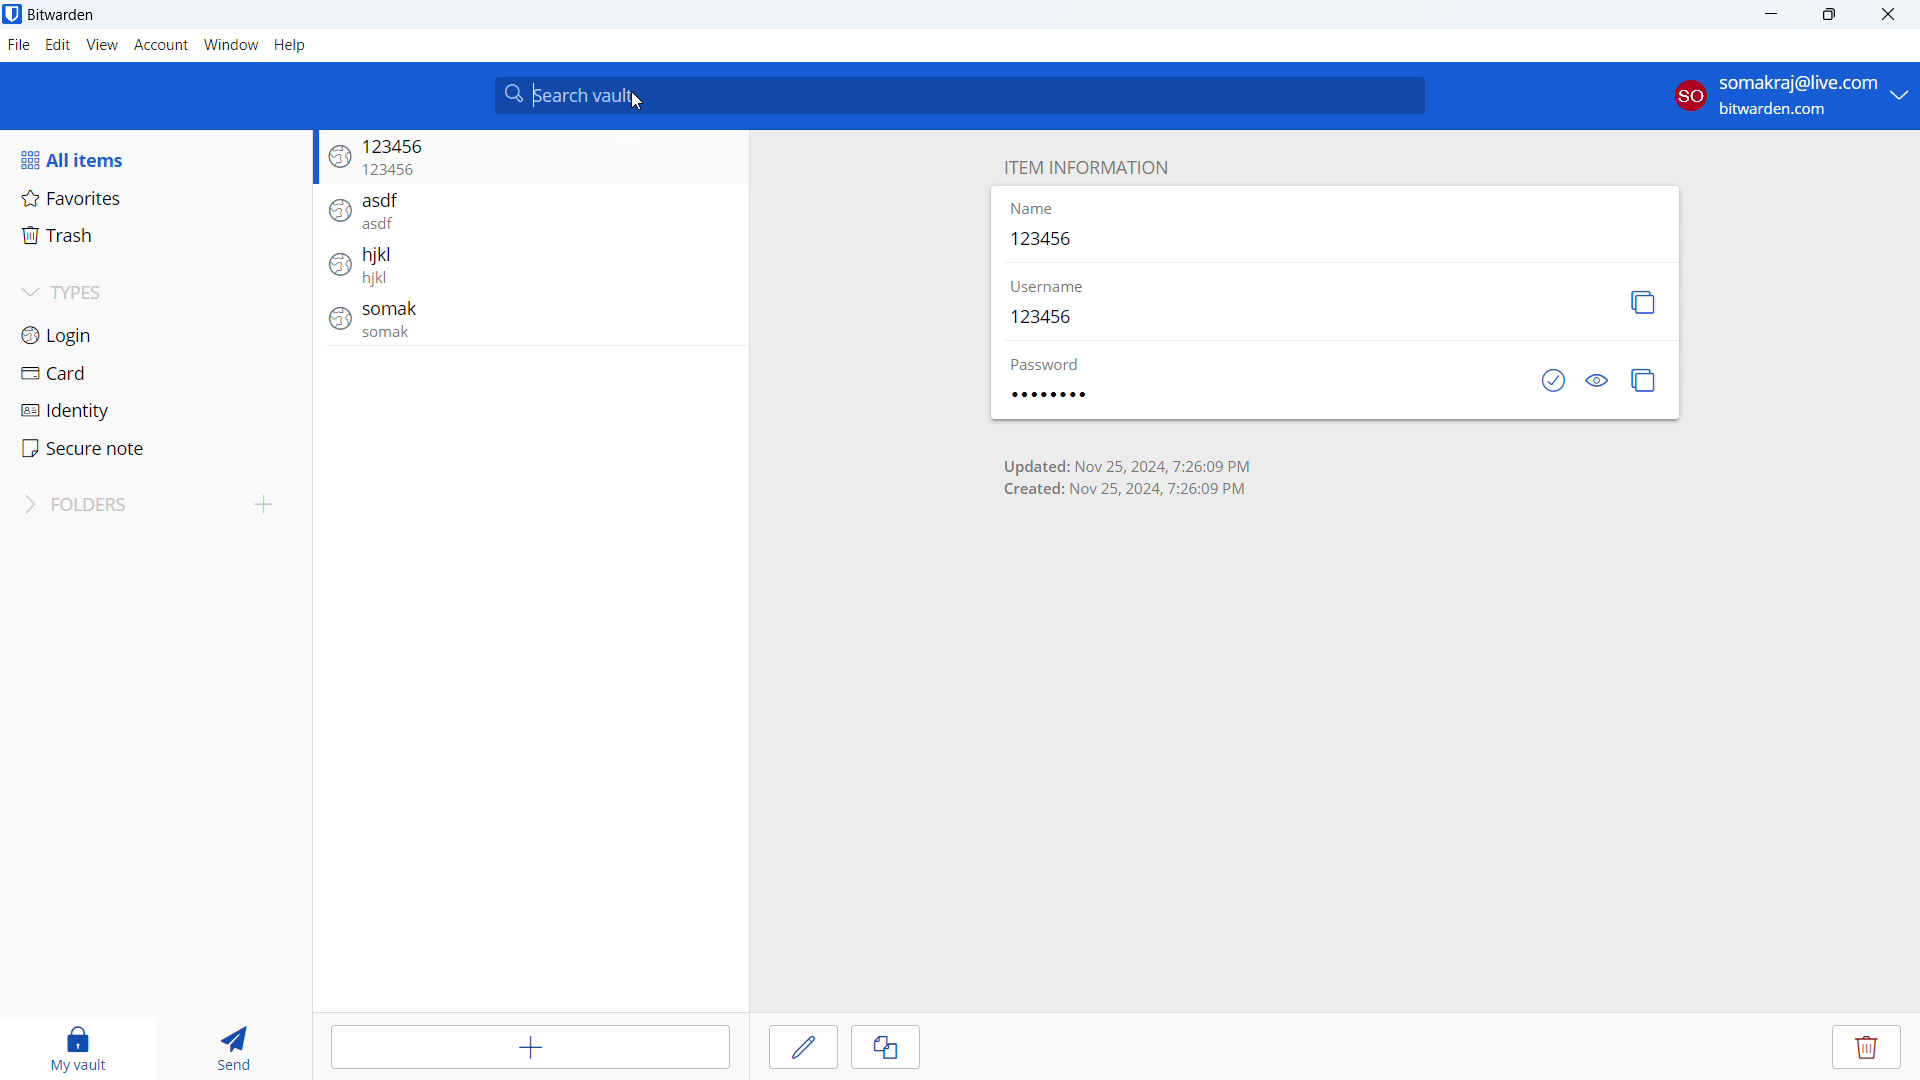  I want to click on my vault, so click(78, 1046).